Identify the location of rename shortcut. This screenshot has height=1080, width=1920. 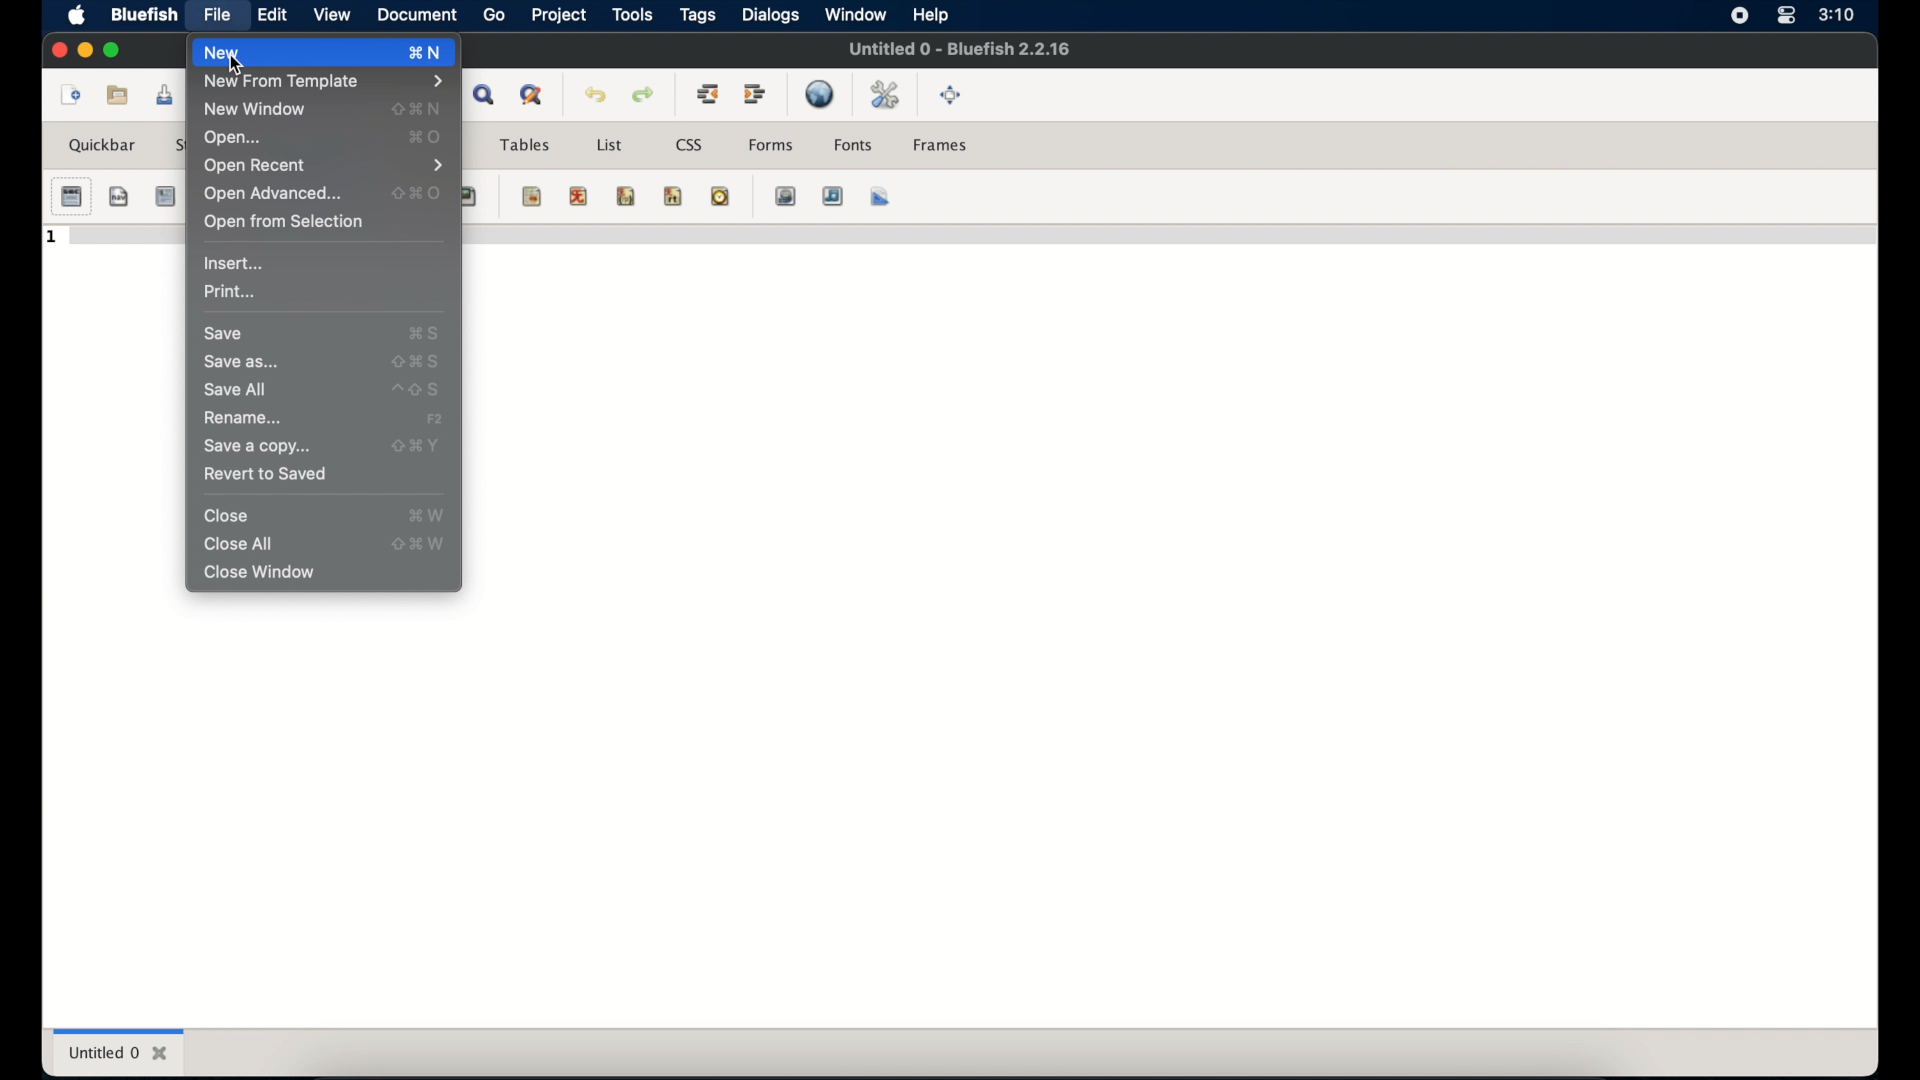
(435, 418).